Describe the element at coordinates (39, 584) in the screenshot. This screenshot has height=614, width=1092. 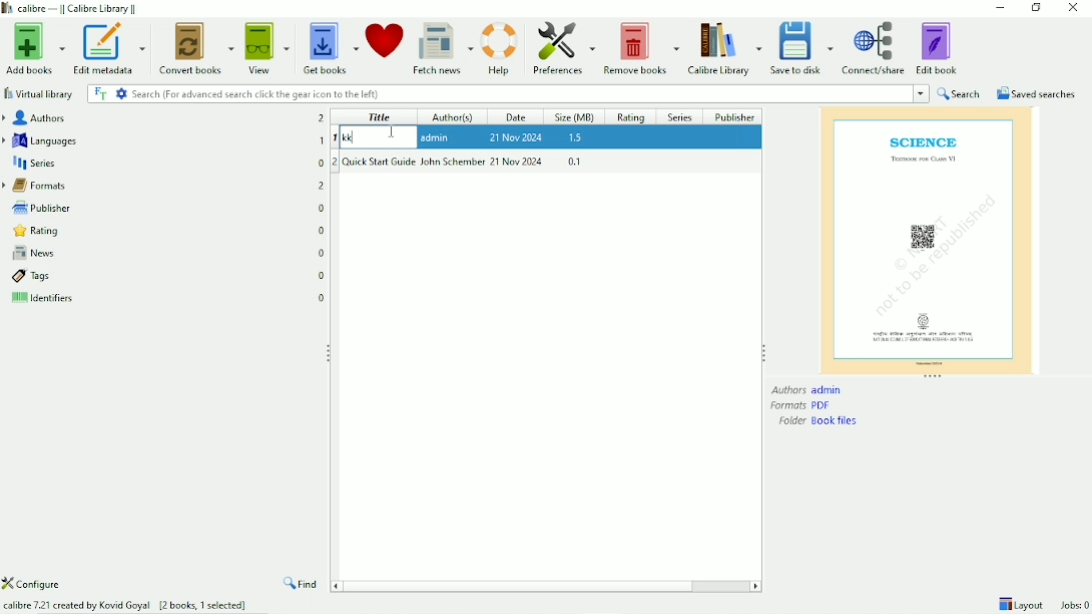
I see `Configure` at that location.